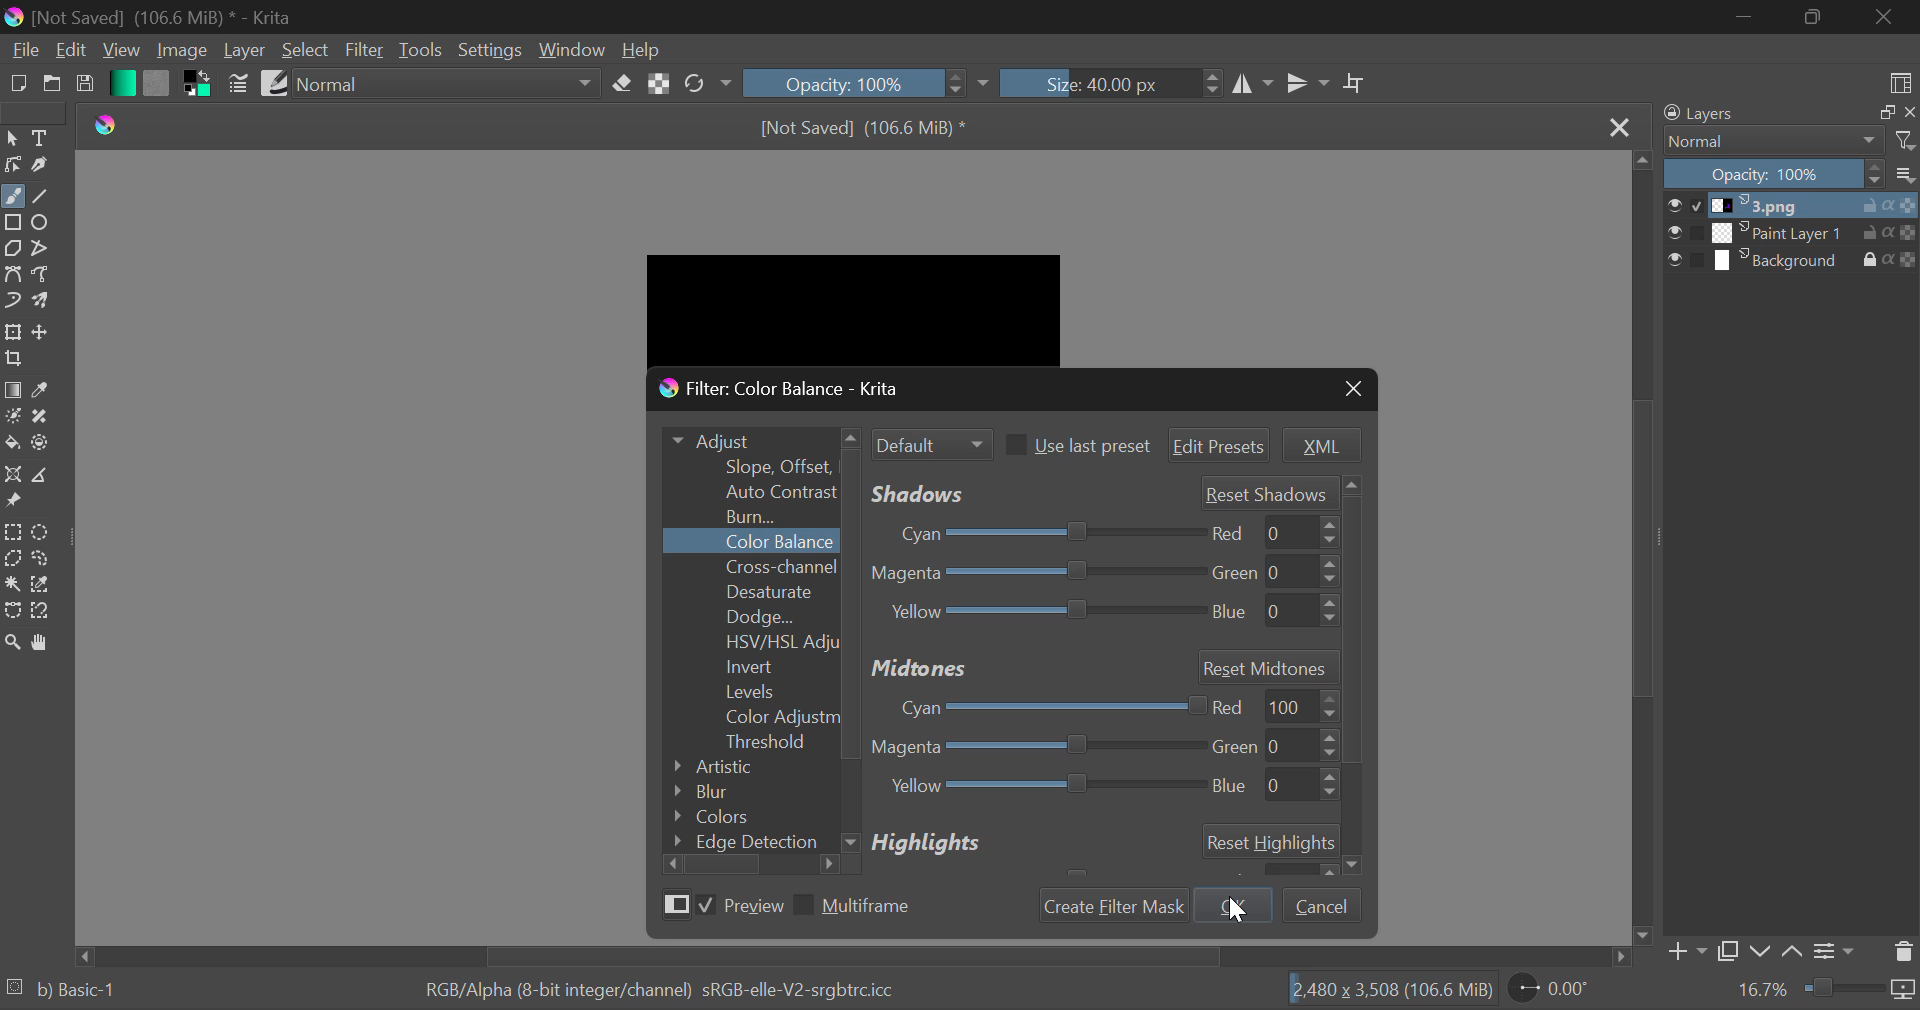 This screenshot has width=1920, height=1010. What do you see at coordinates (16, 504) in the screenshot?
I see `Reference Images` at bounding box center [16, 504].